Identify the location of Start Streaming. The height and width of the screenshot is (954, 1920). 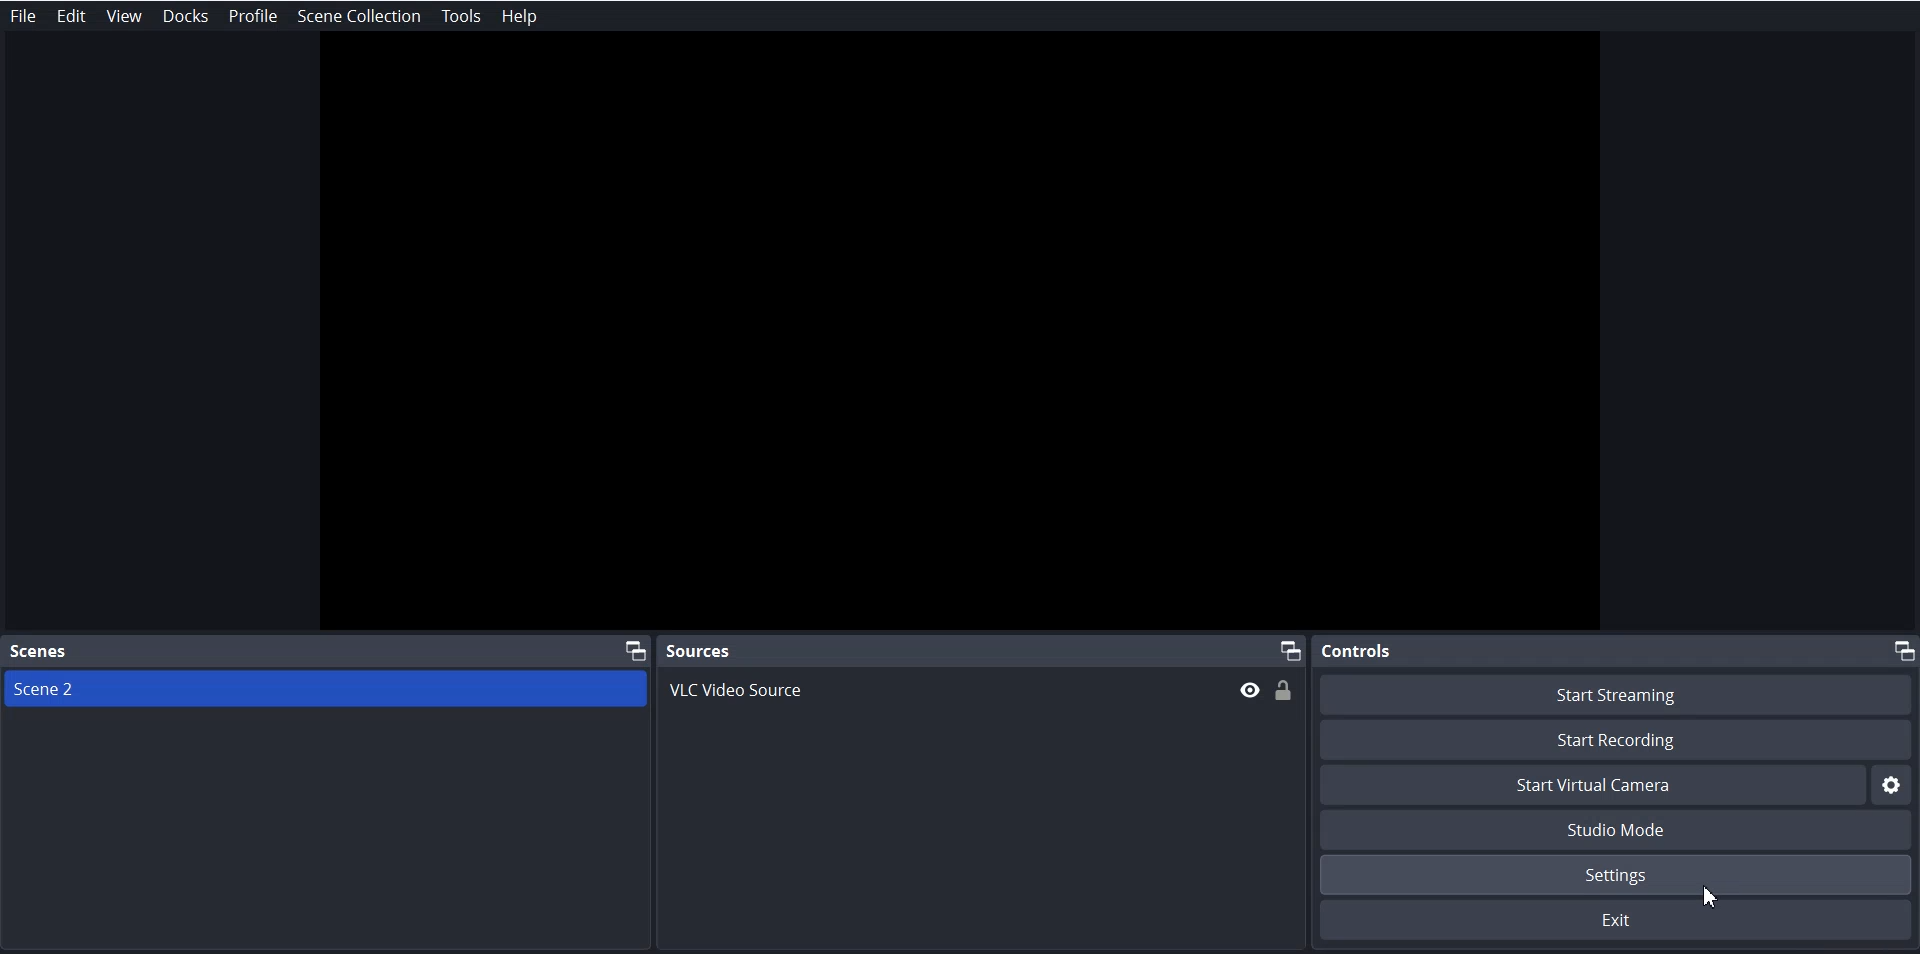
(1619, 693).